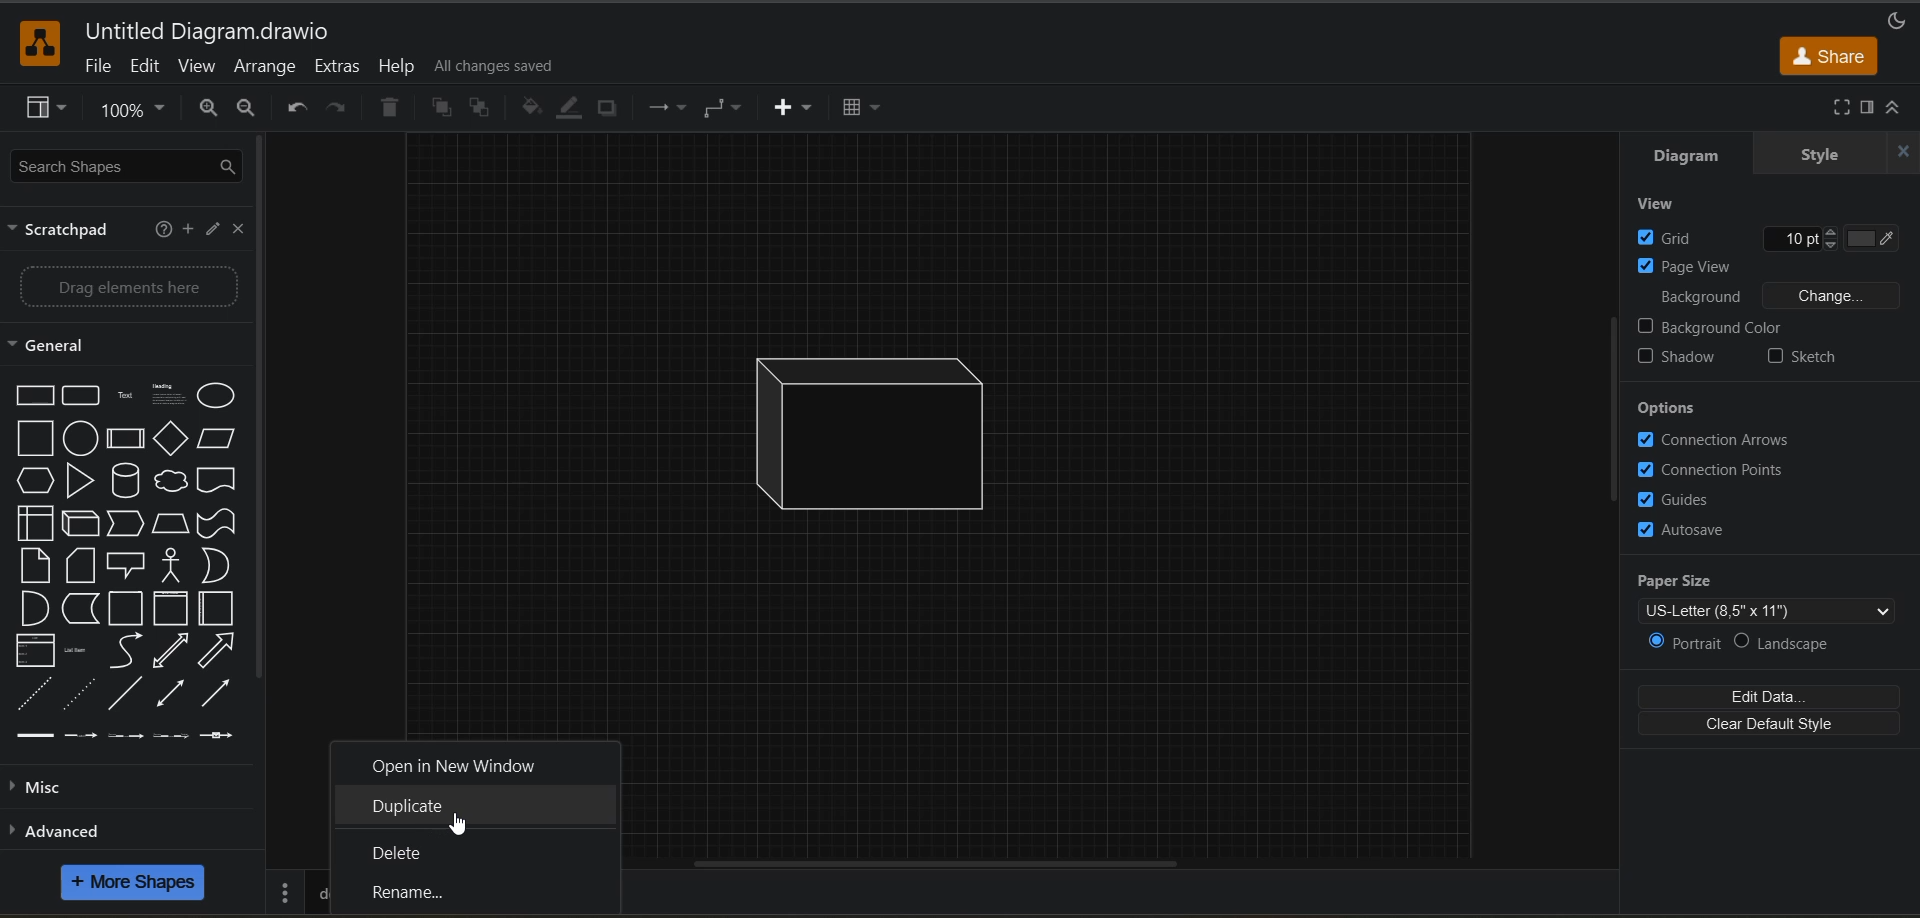  I want to click on edit, so click(143, 66).